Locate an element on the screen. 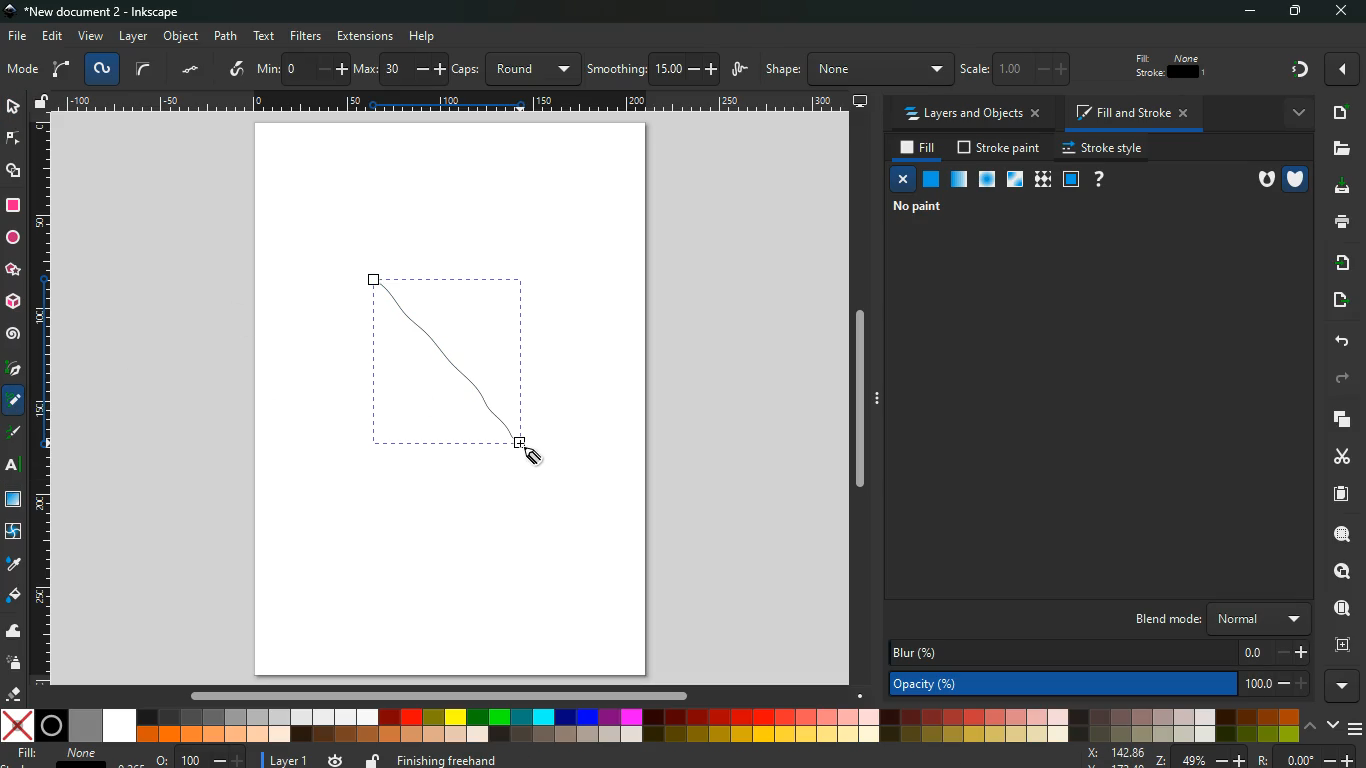 The height and width of the screenshot is (768, 1366). scale is located at coordinates (1025, 70).